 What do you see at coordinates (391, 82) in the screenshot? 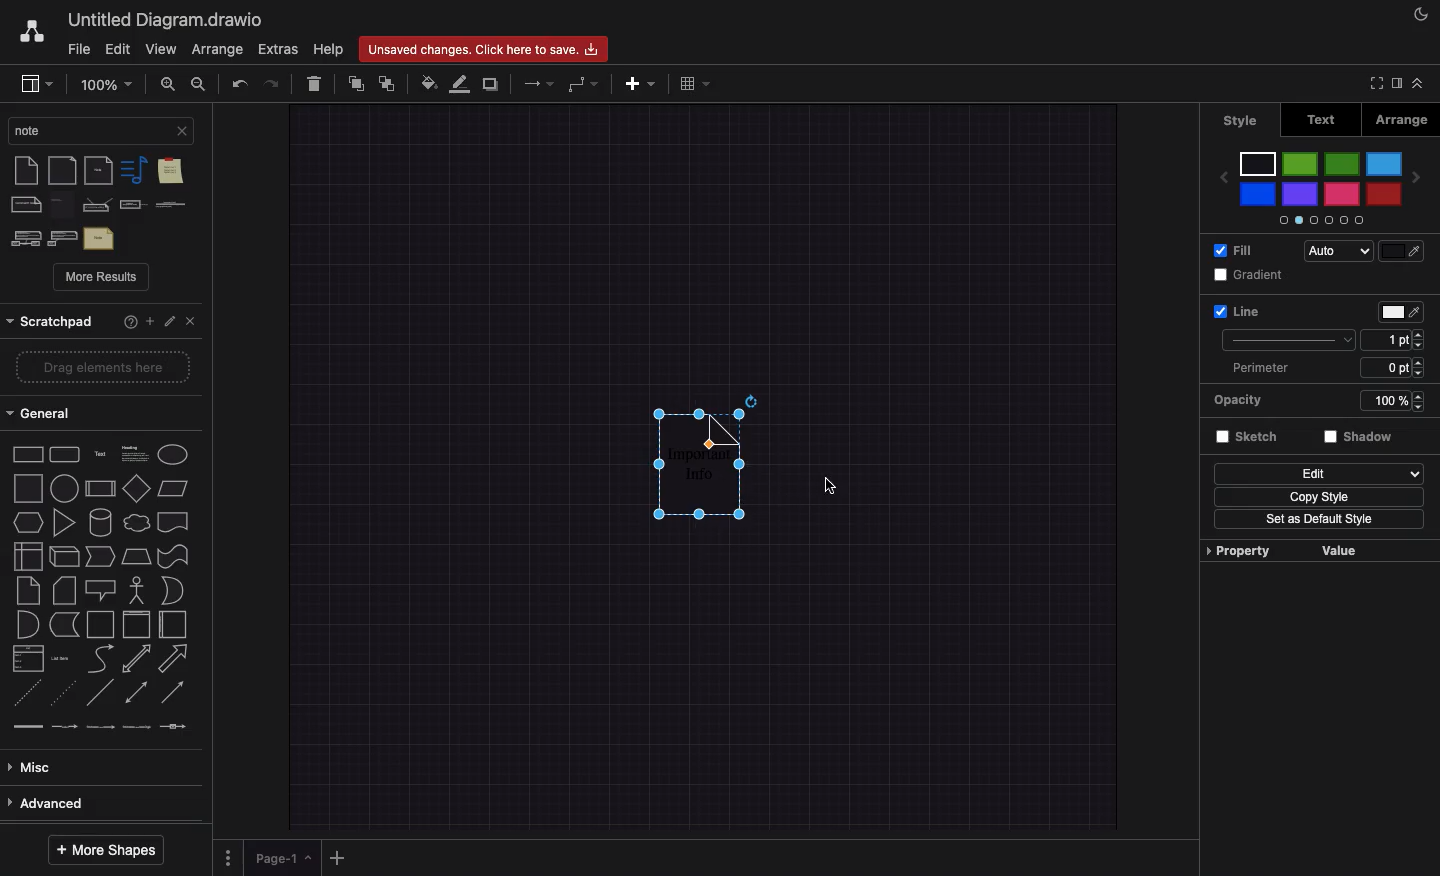
I see `To back` at bounding box center [391, 82].